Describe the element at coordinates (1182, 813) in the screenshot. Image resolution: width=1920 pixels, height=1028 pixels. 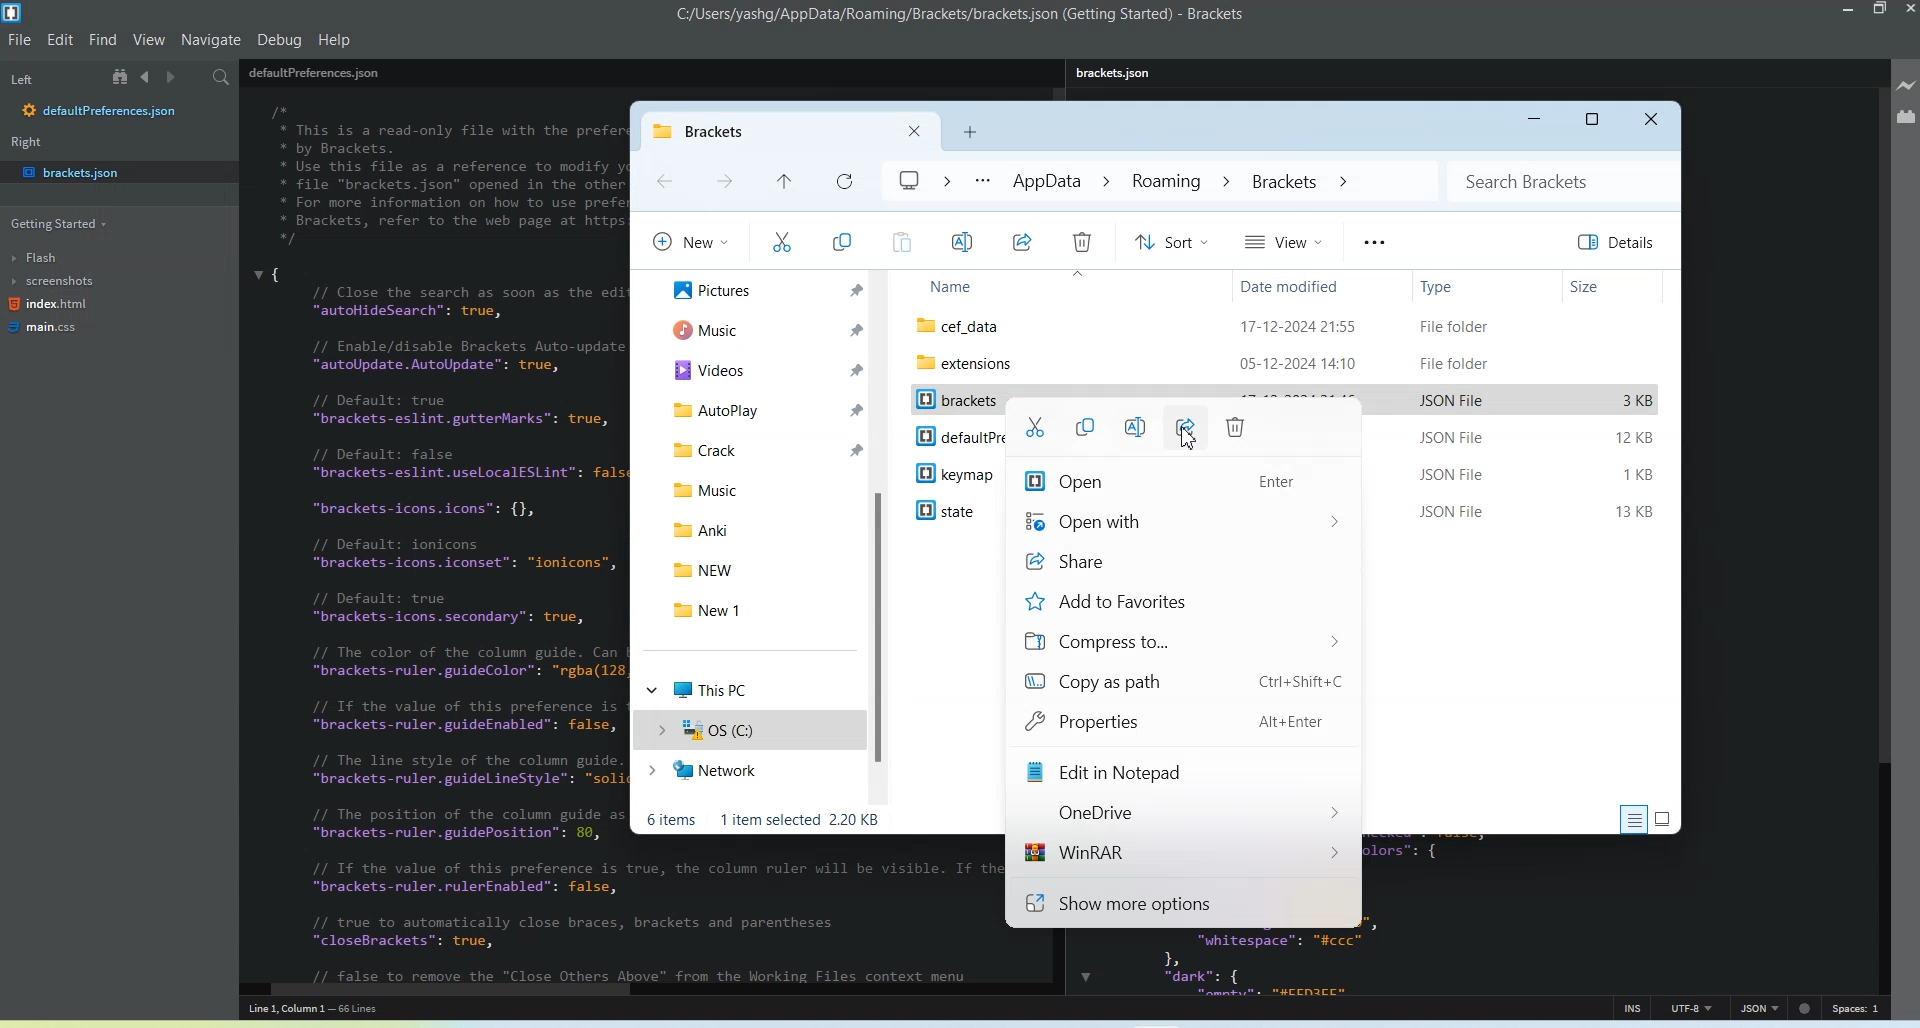
I see `One Drive` at that location.